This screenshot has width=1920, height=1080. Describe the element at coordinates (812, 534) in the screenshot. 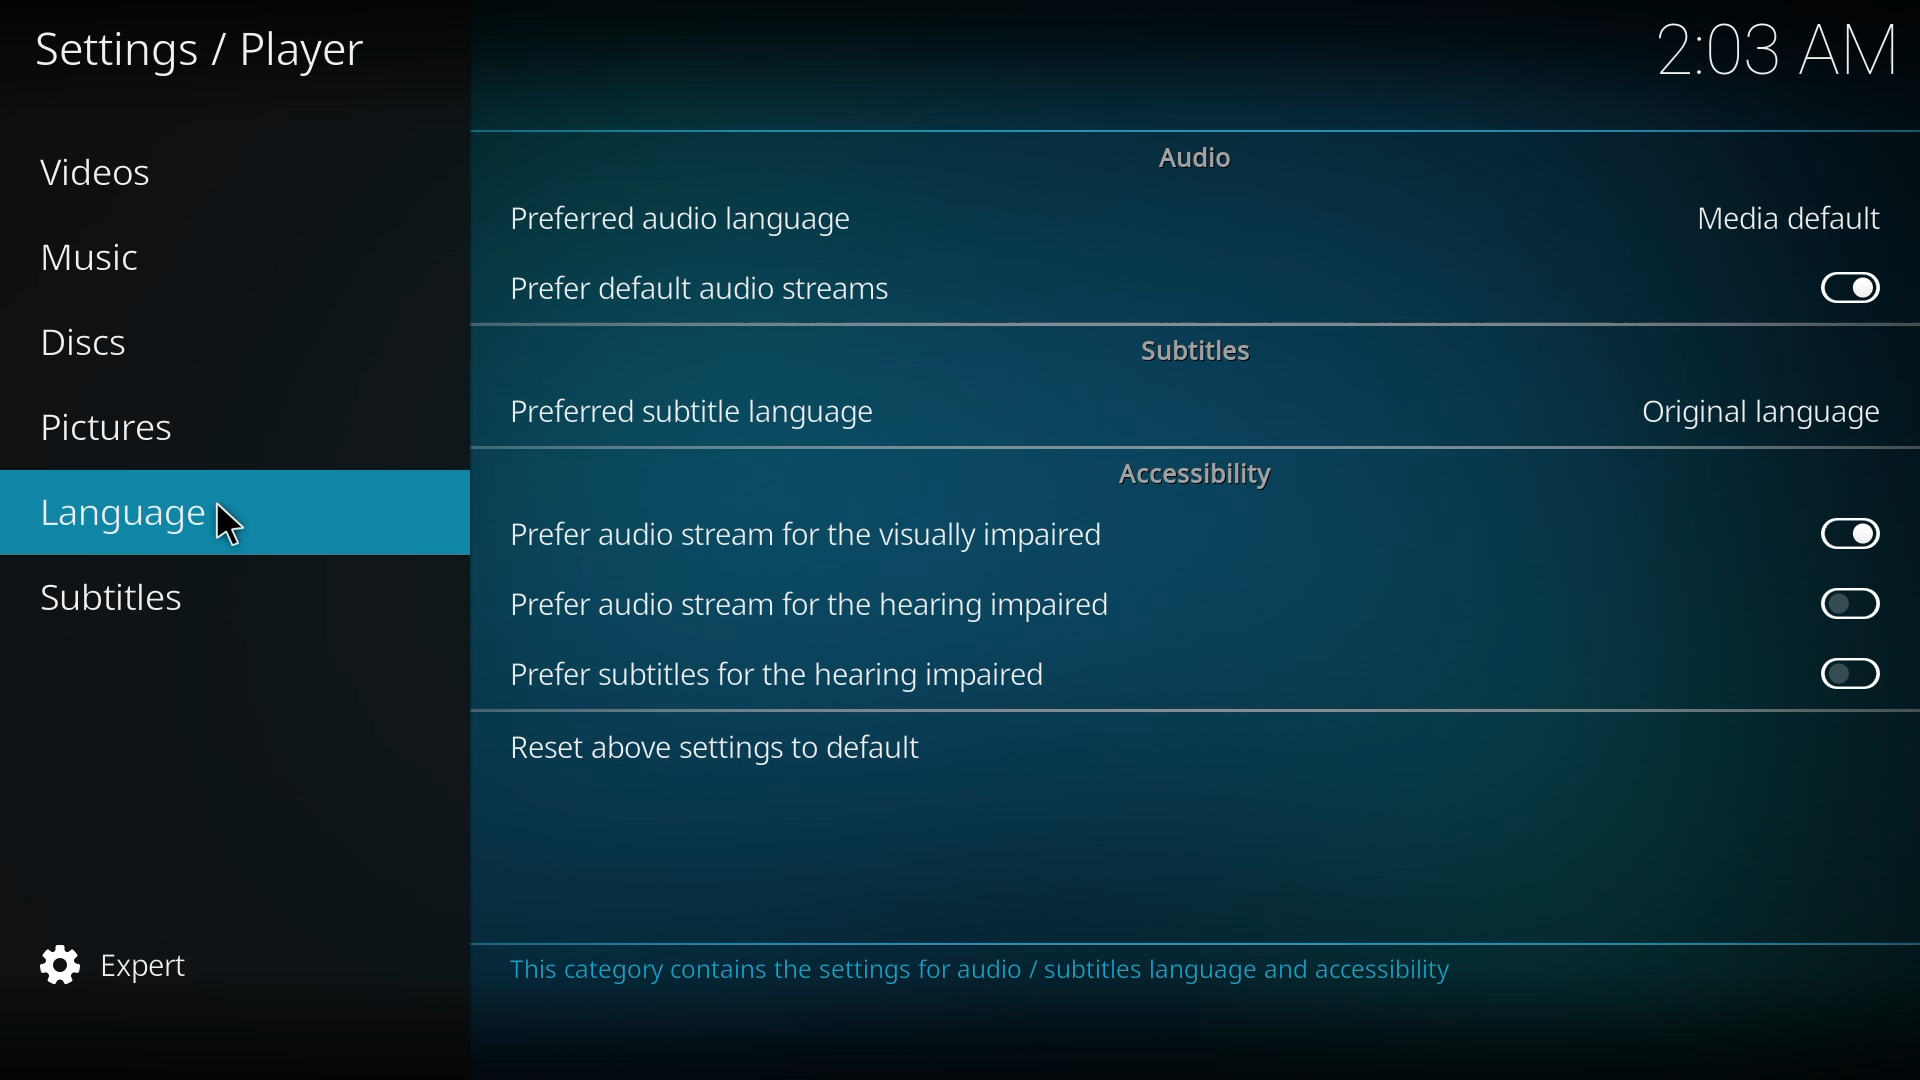

I see `prefer audio stream for visually impaired` at that location.